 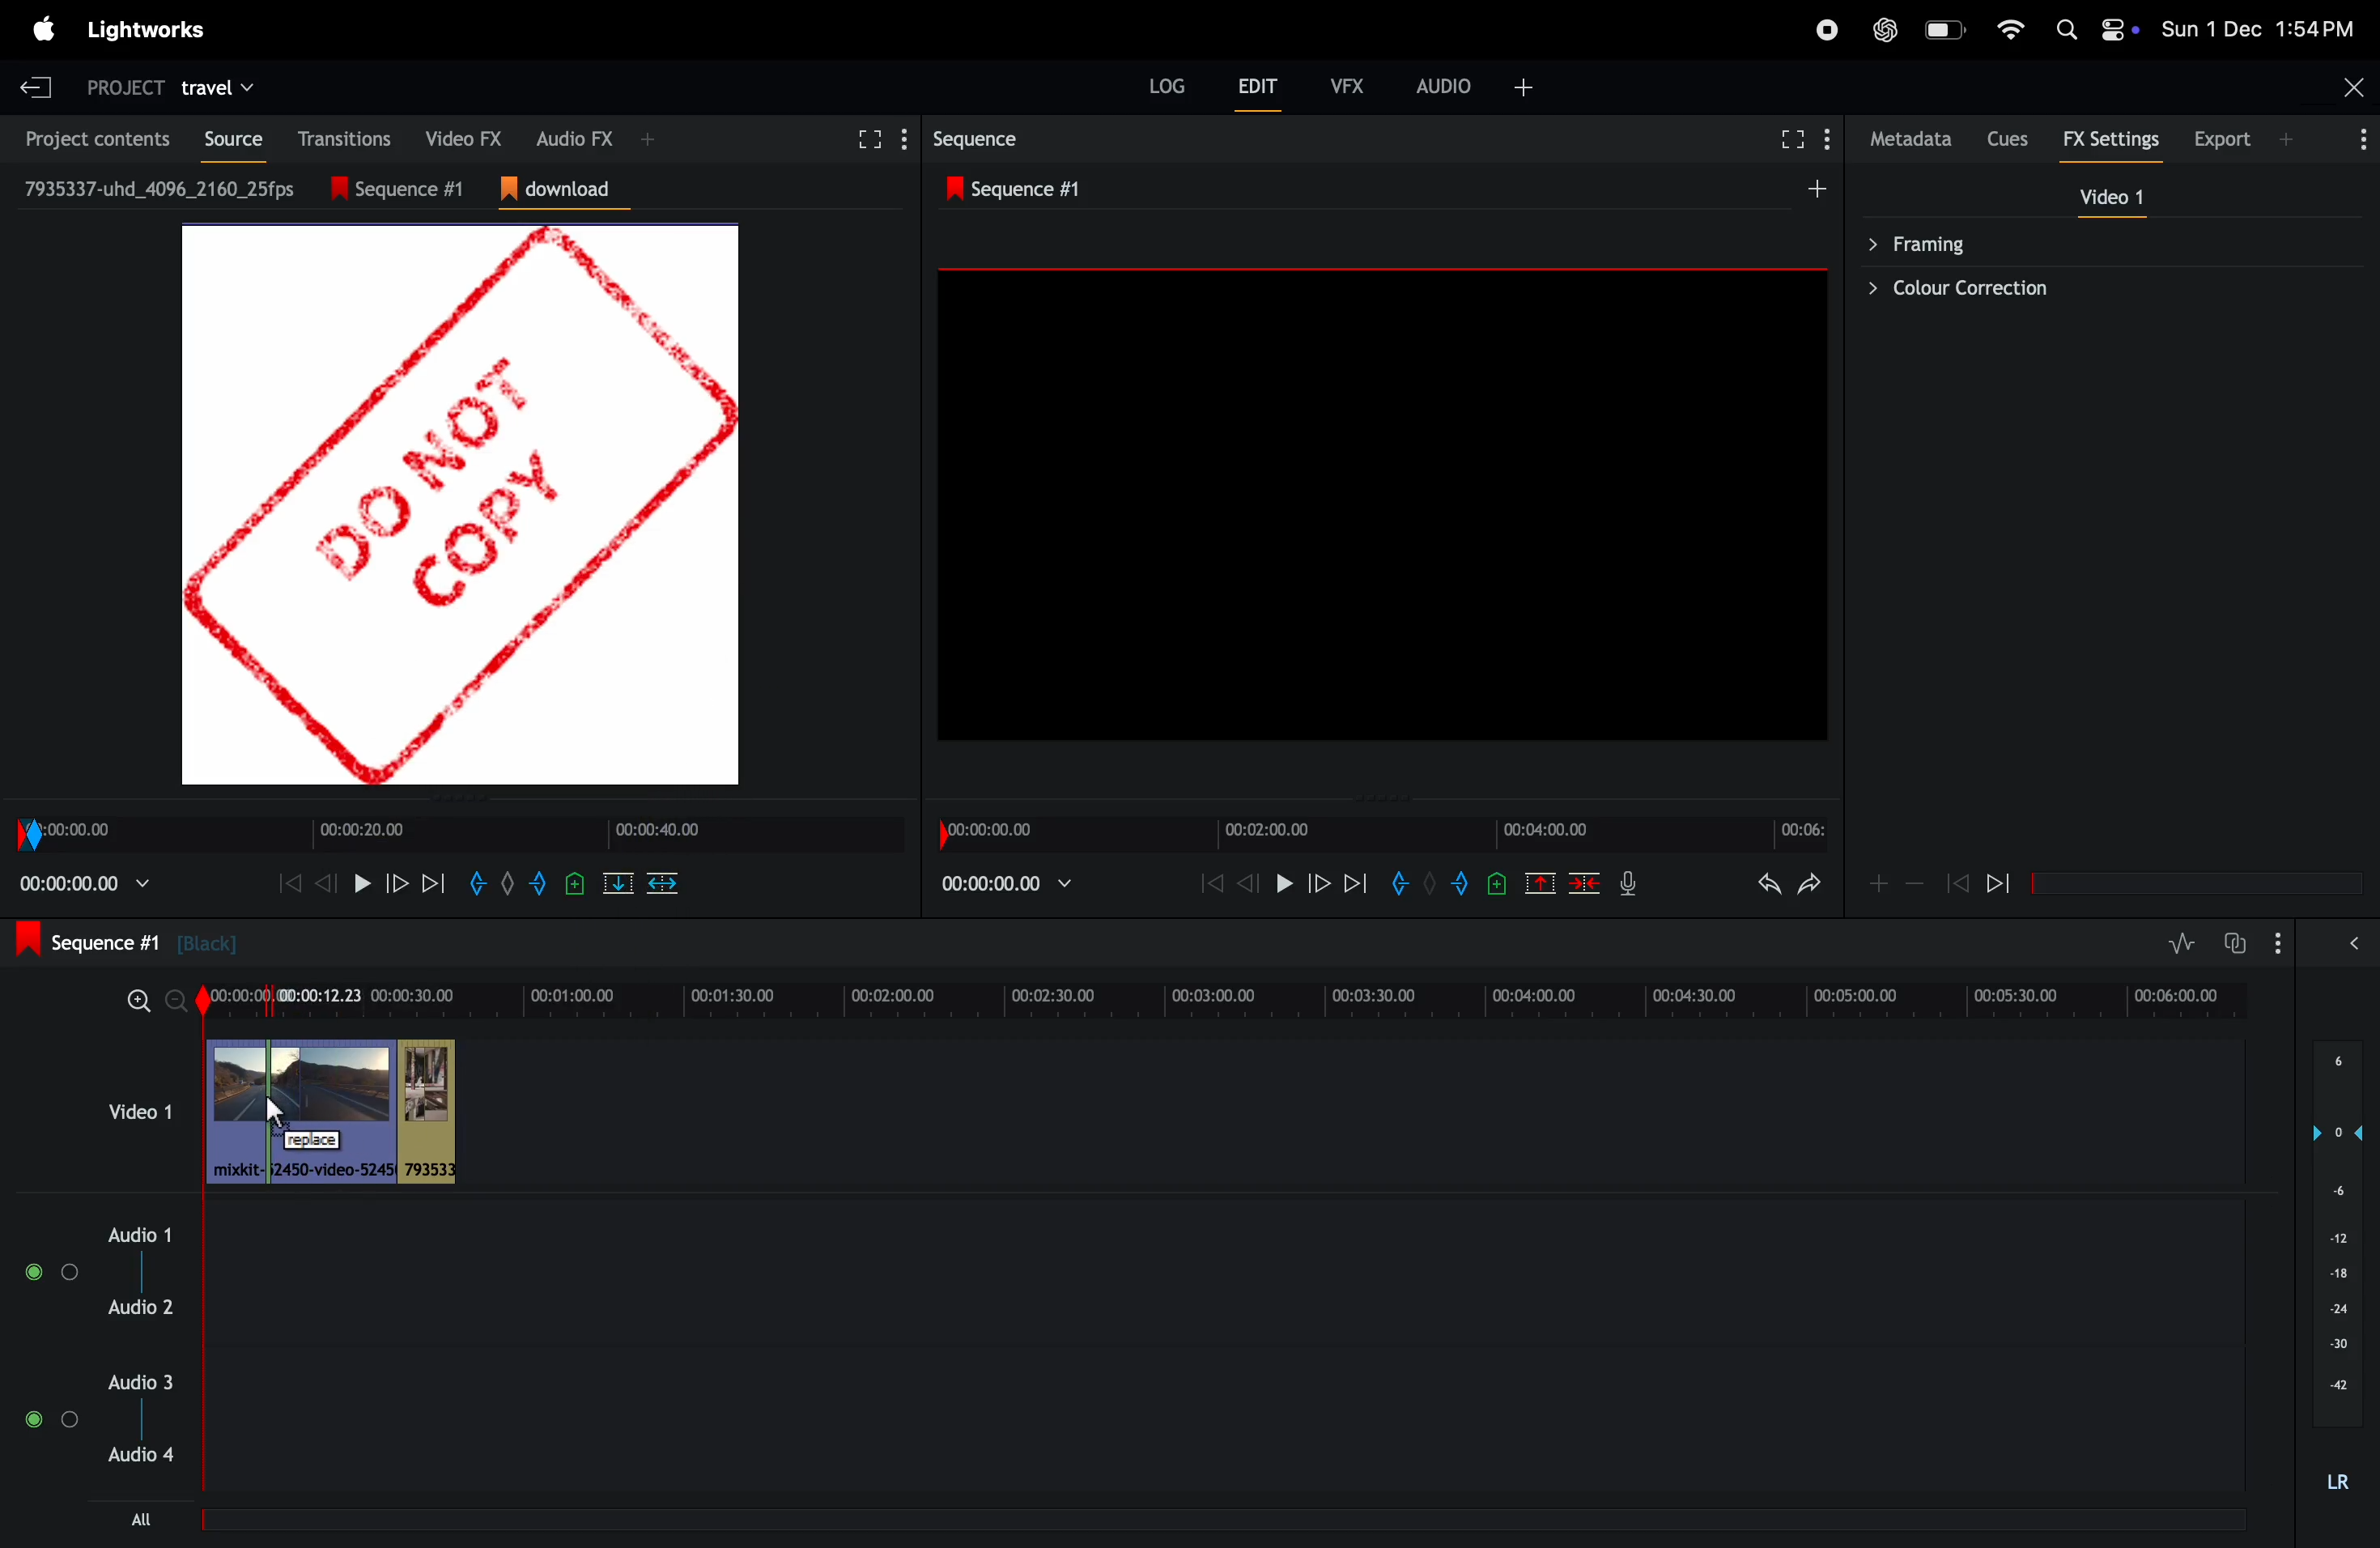 What do you see at coordinates (90, 137) in the screenshot?
I see `project contents` at bounding box center [90, 137].